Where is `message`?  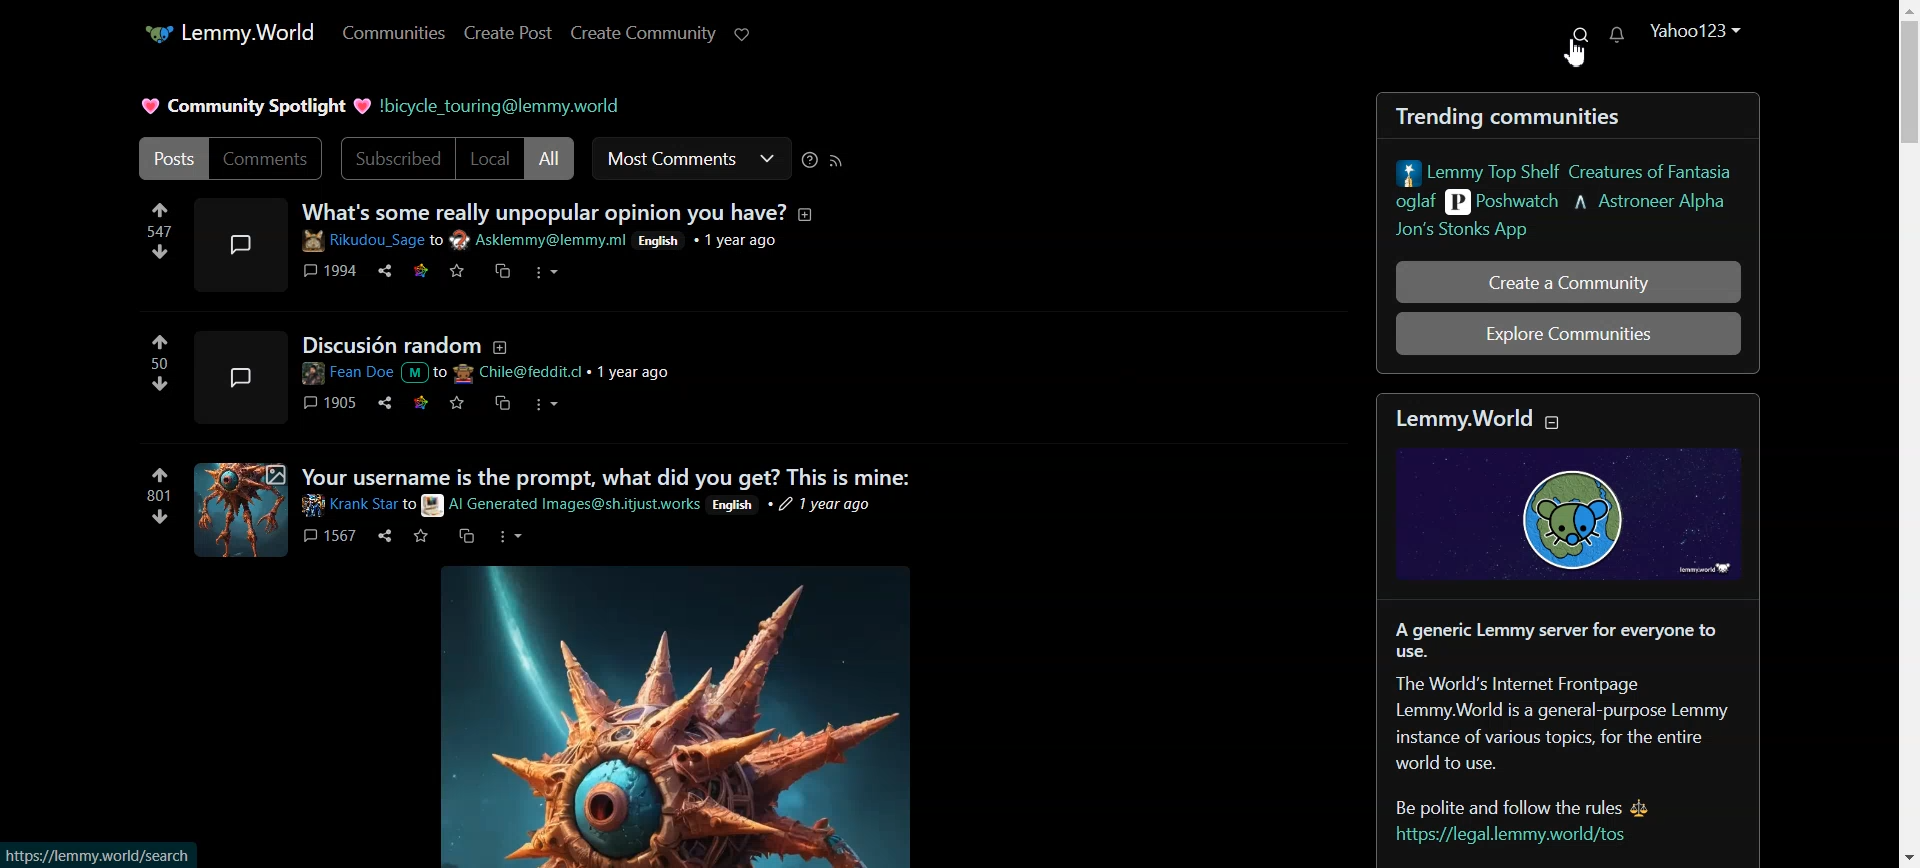
message is located at coordinates (500, 271).